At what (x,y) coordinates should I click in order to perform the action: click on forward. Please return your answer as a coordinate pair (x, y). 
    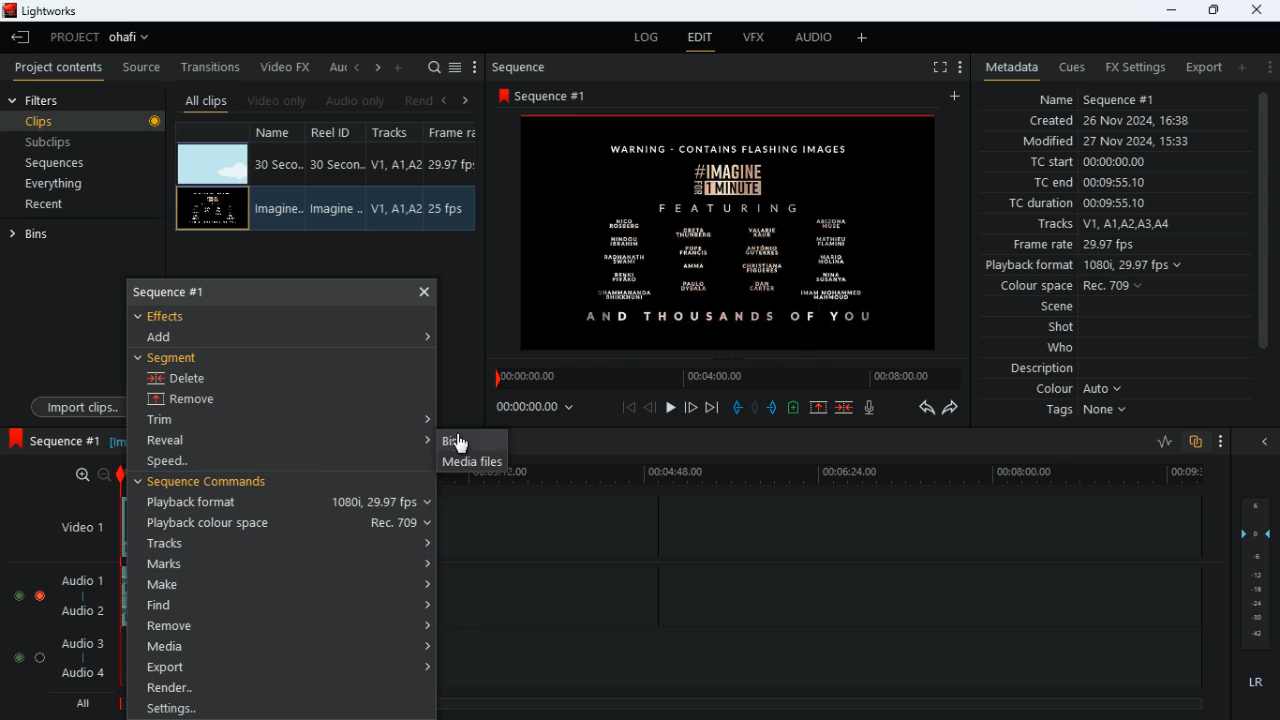
    Looking at the image, I should click on (955, 410).